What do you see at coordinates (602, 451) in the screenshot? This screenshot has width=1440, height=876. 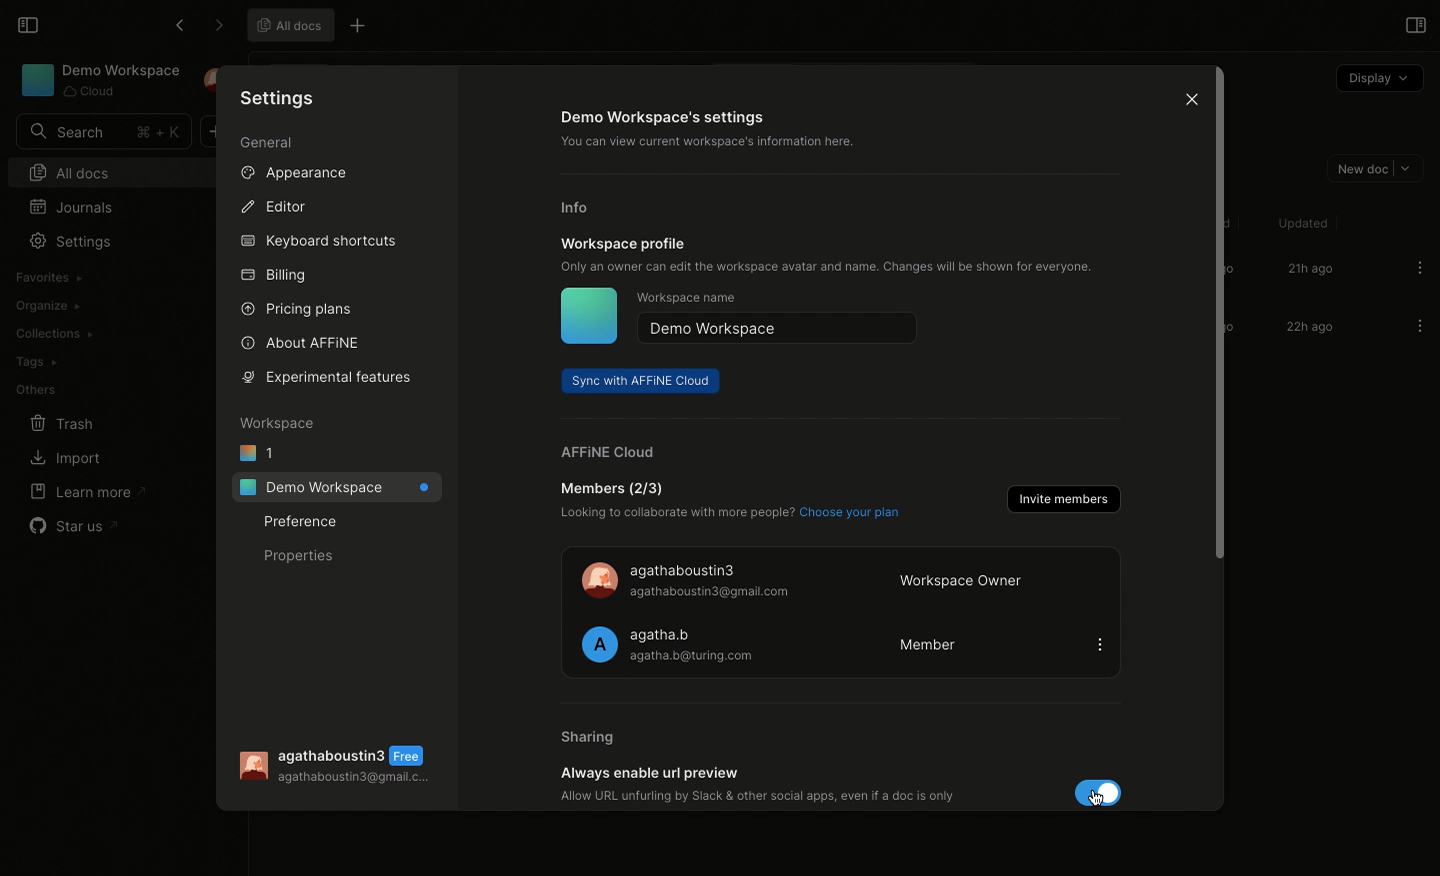 I see `AFFINE cloud` at bounding box center [602, 451].